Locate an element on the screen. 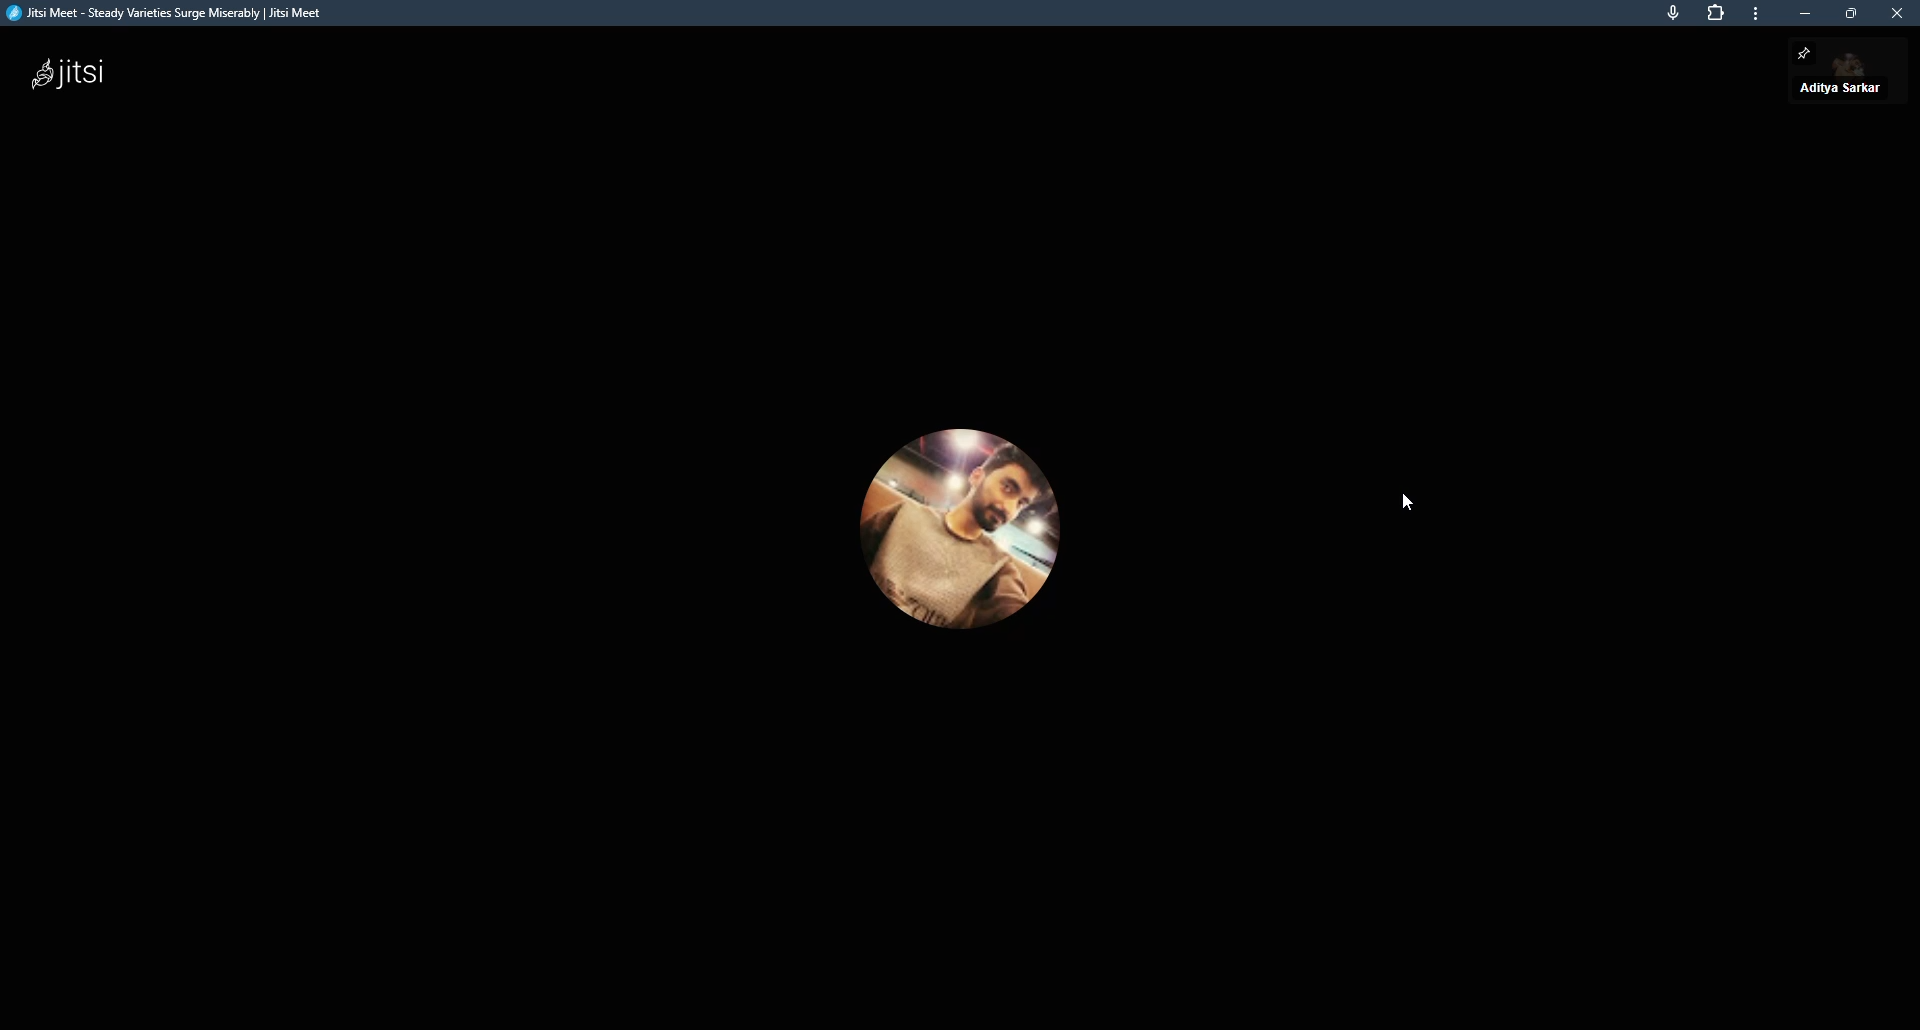 The height and width of the screenshot is (1030, 1920). jitsi meet is located at coordinates (172, 16).